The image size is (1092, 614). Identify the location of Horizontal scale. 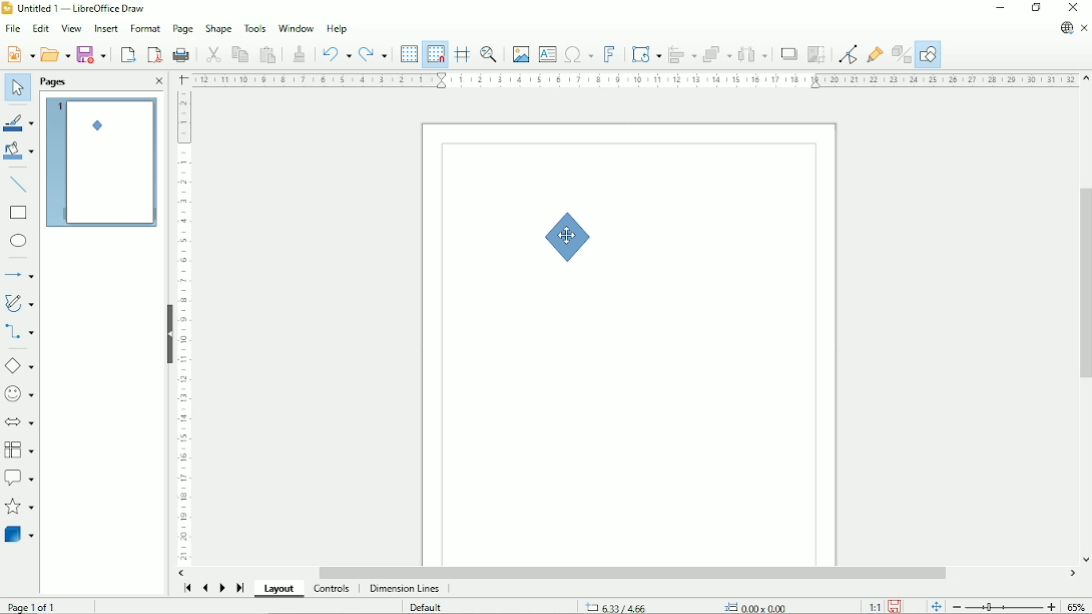
(635, 80).